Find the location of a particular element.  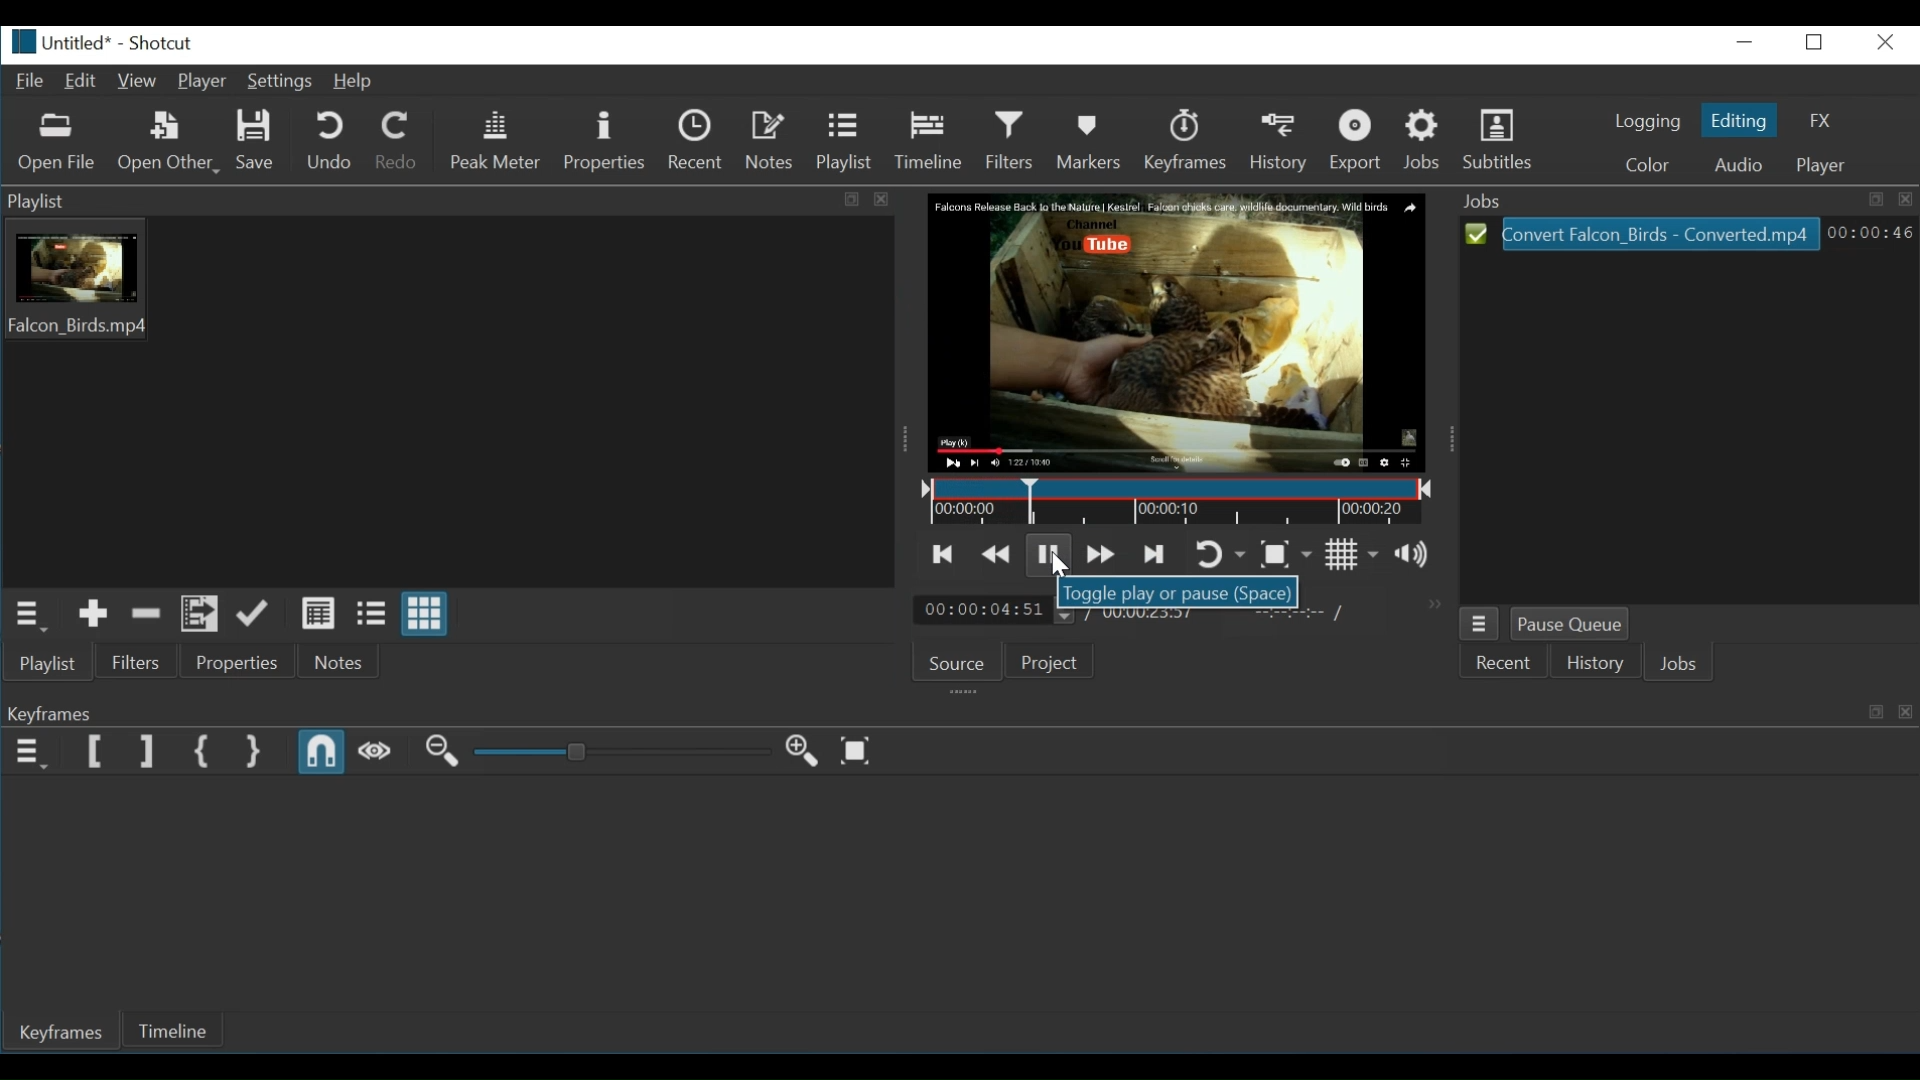

Logging is located at coordinates (1649, 120).